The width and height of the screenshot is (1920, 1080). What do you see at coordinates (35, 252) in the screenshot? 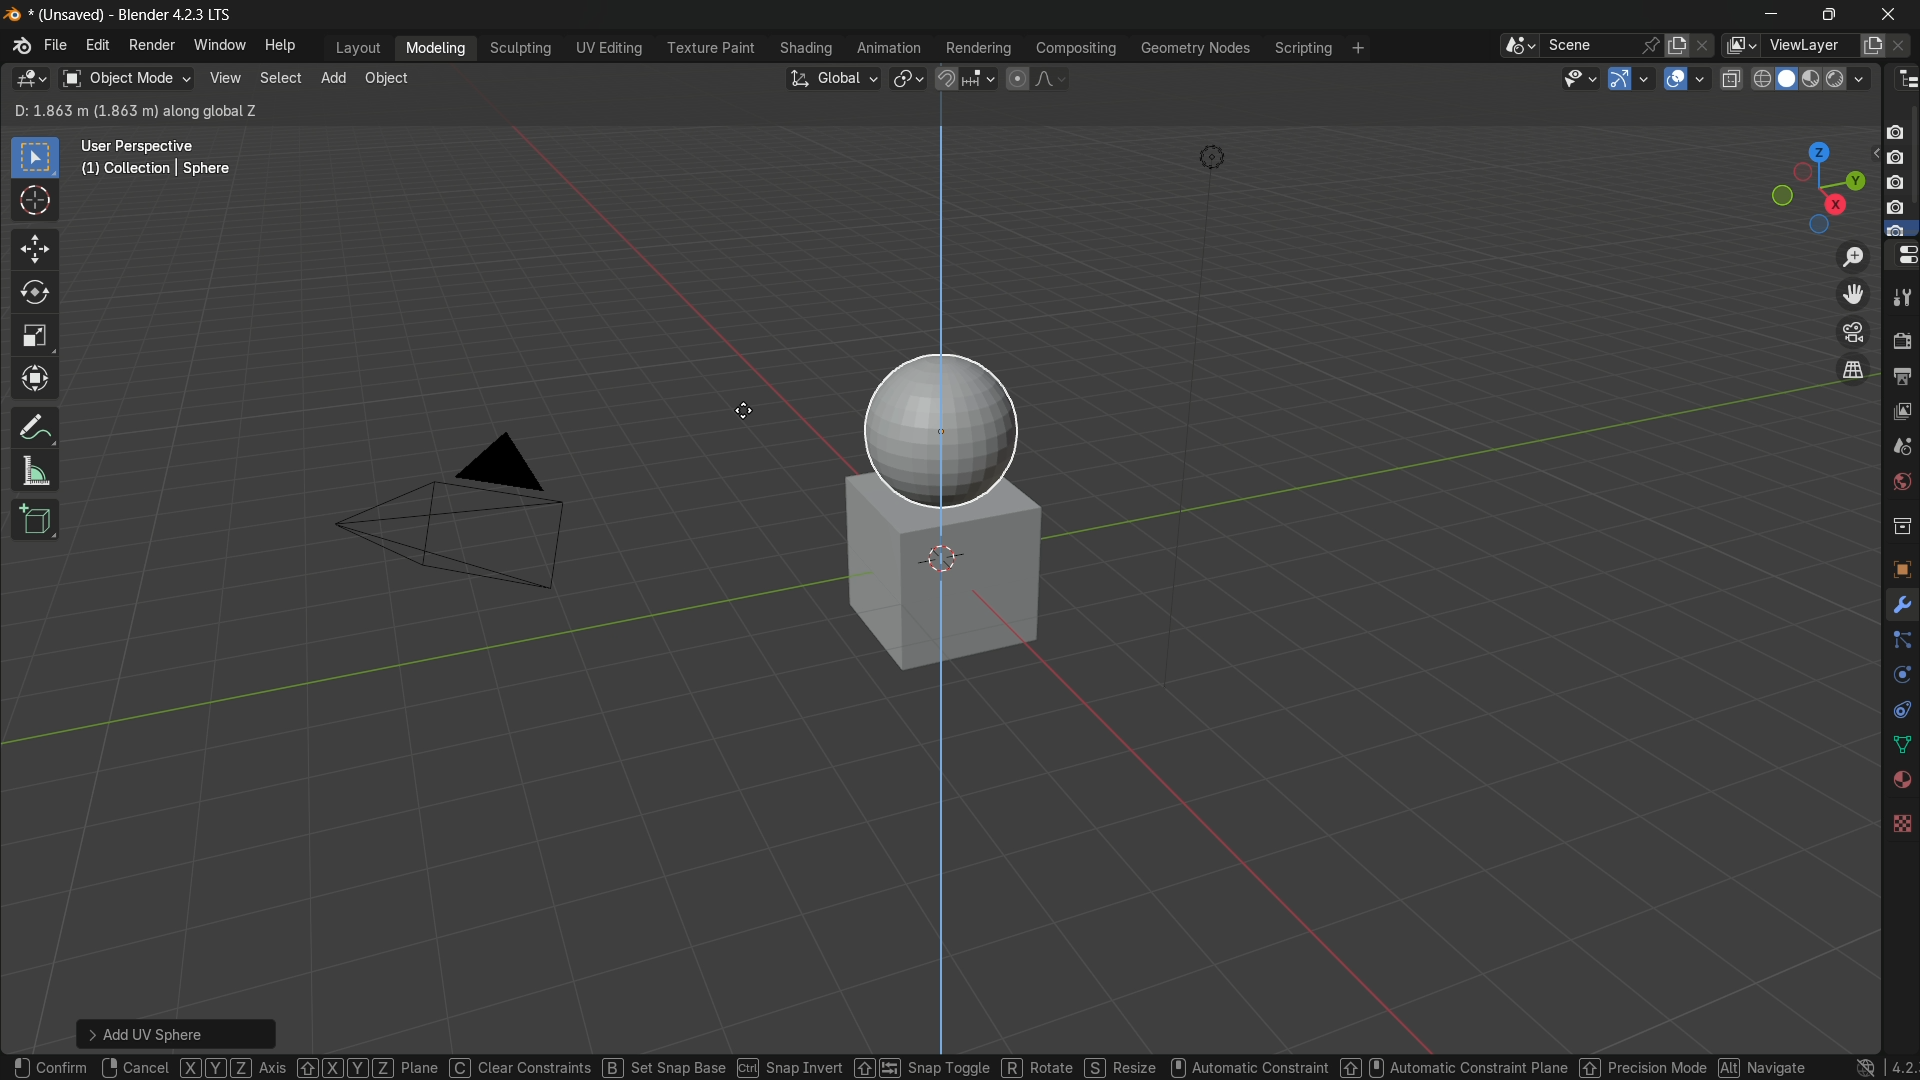
I see `move` at bounding box center [35, 252].